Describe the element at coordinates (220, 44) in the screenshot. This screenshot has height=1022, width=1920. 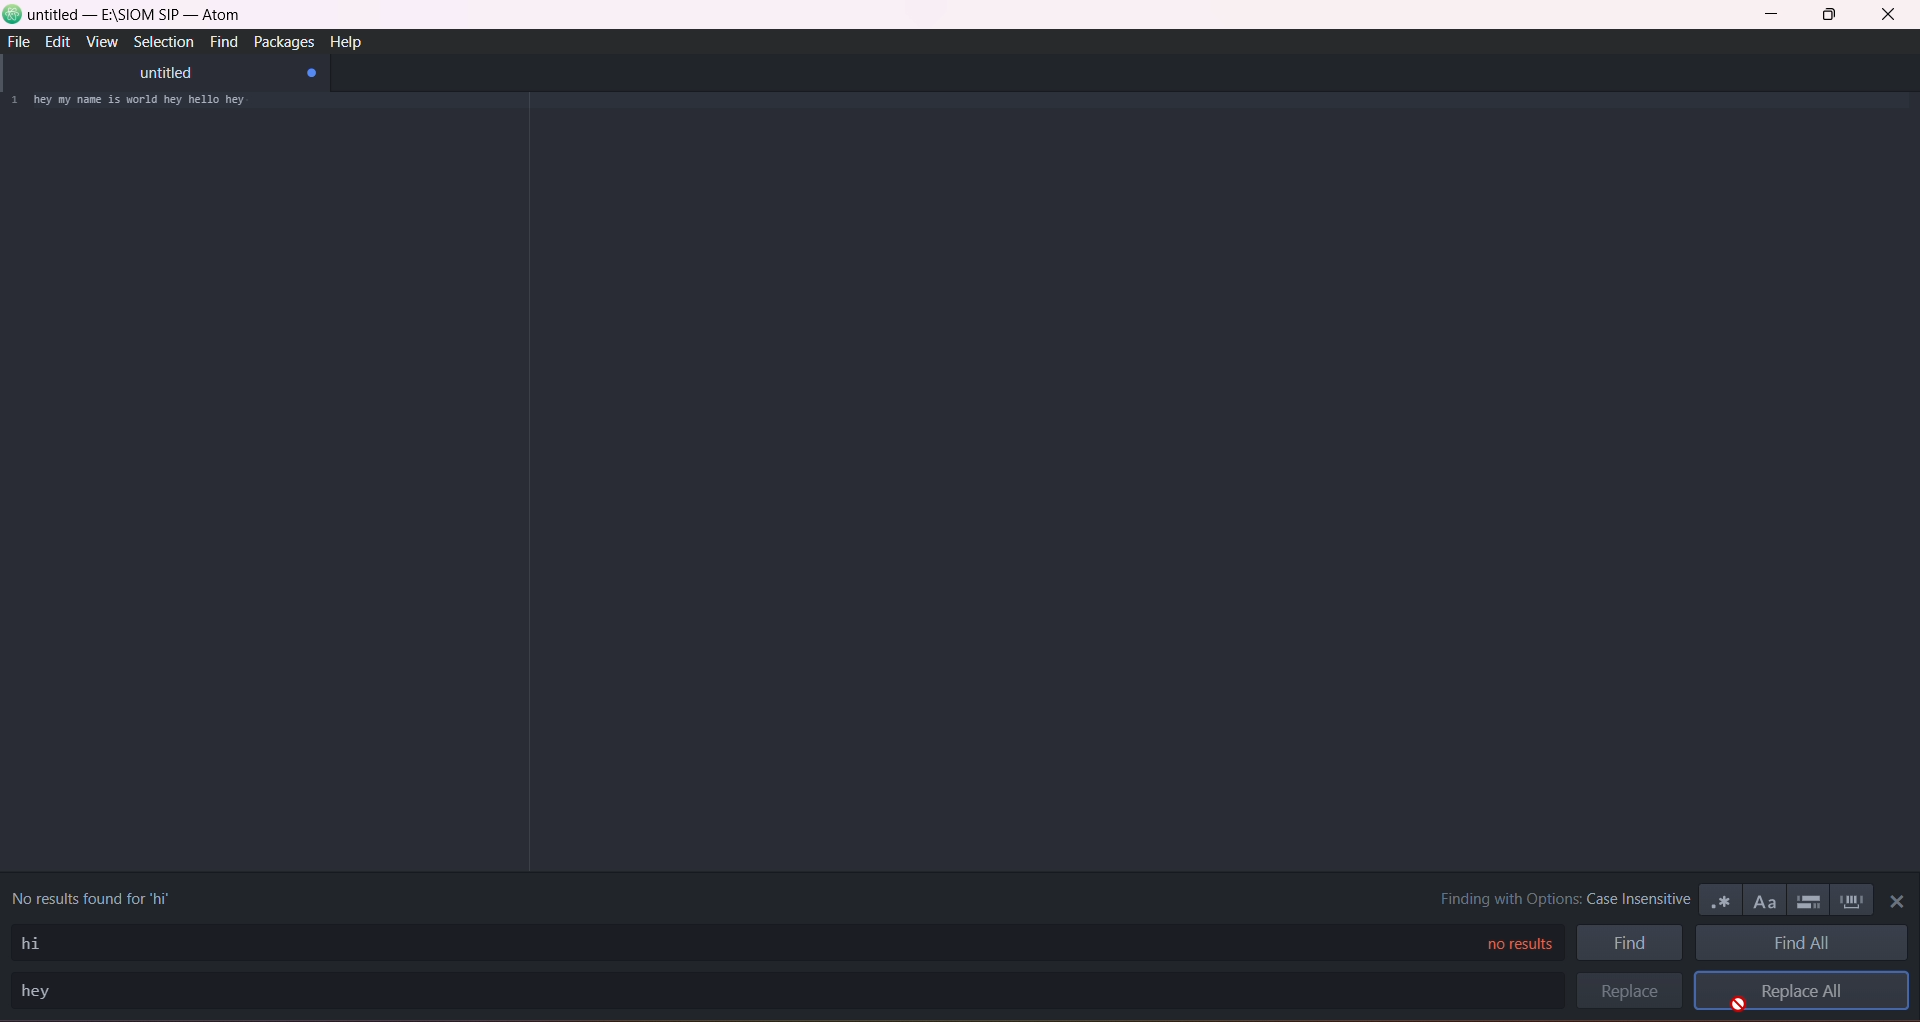
I see `find` at that location.